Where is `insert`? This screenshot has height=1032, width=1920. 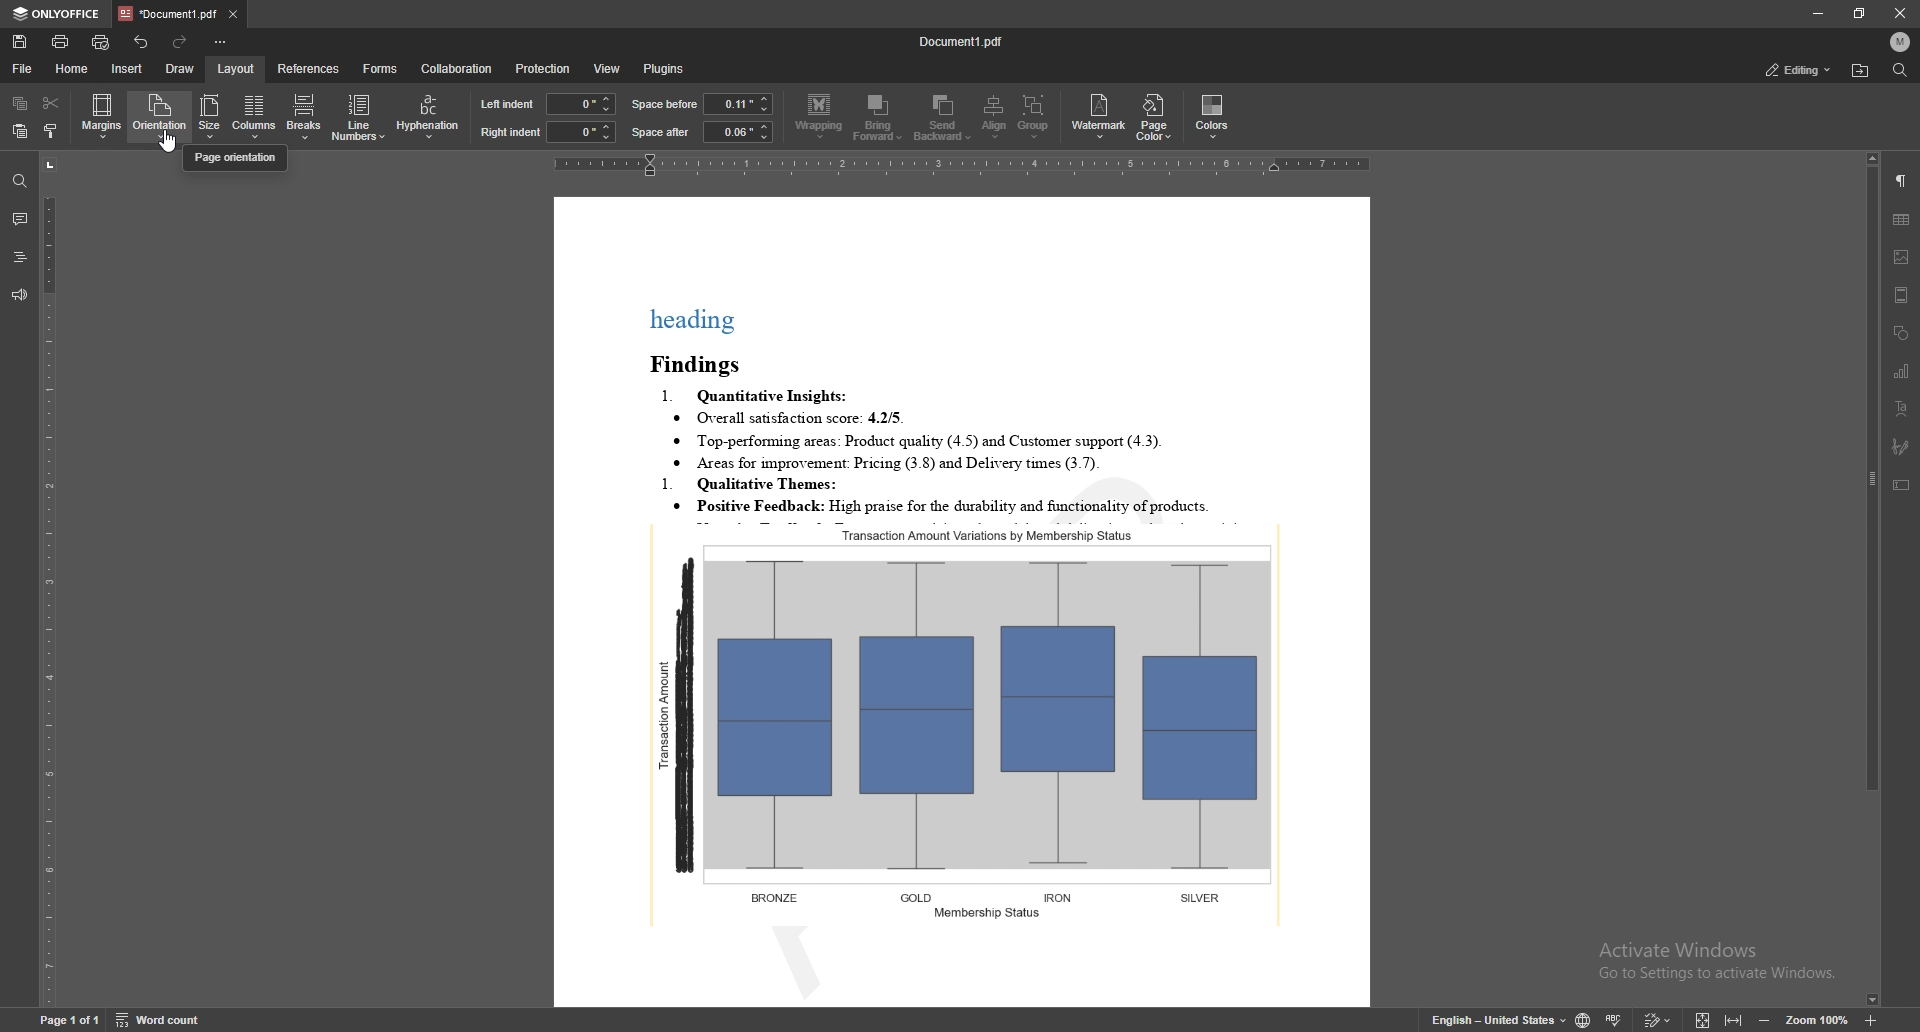 insert is located at coordinates (128, 69).